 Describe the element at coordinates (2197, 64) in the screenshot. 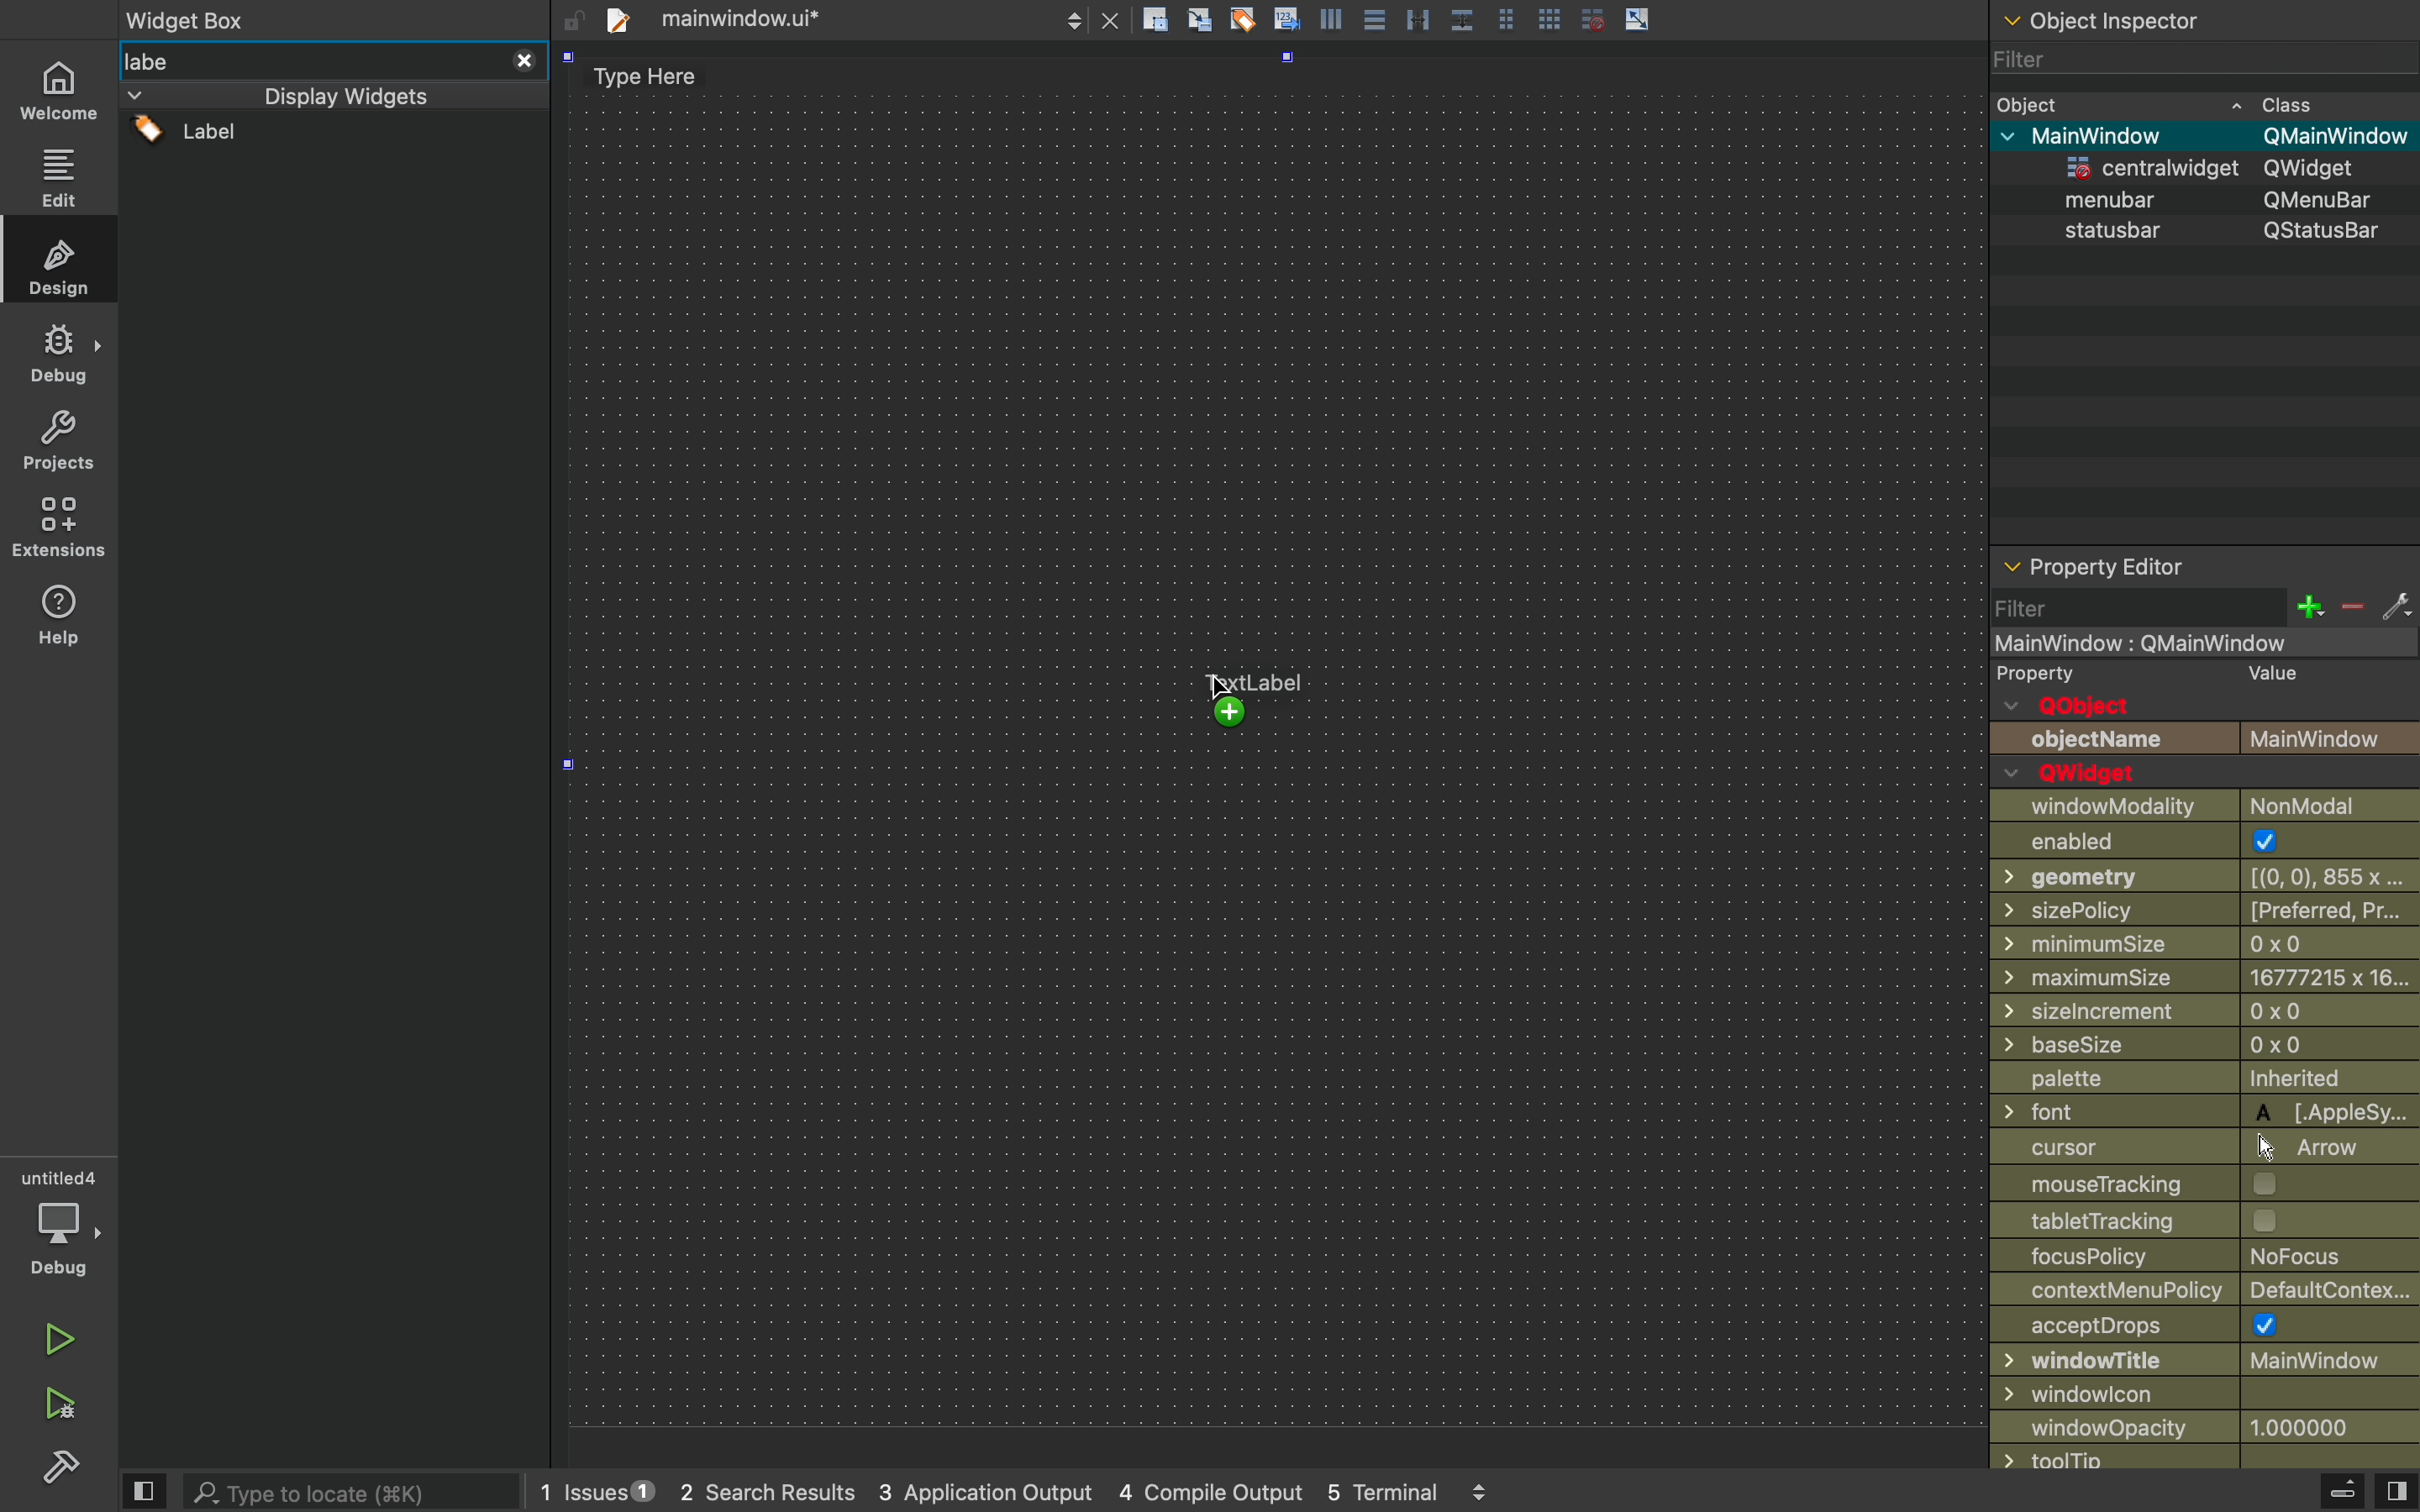

I see `filter` at that location.